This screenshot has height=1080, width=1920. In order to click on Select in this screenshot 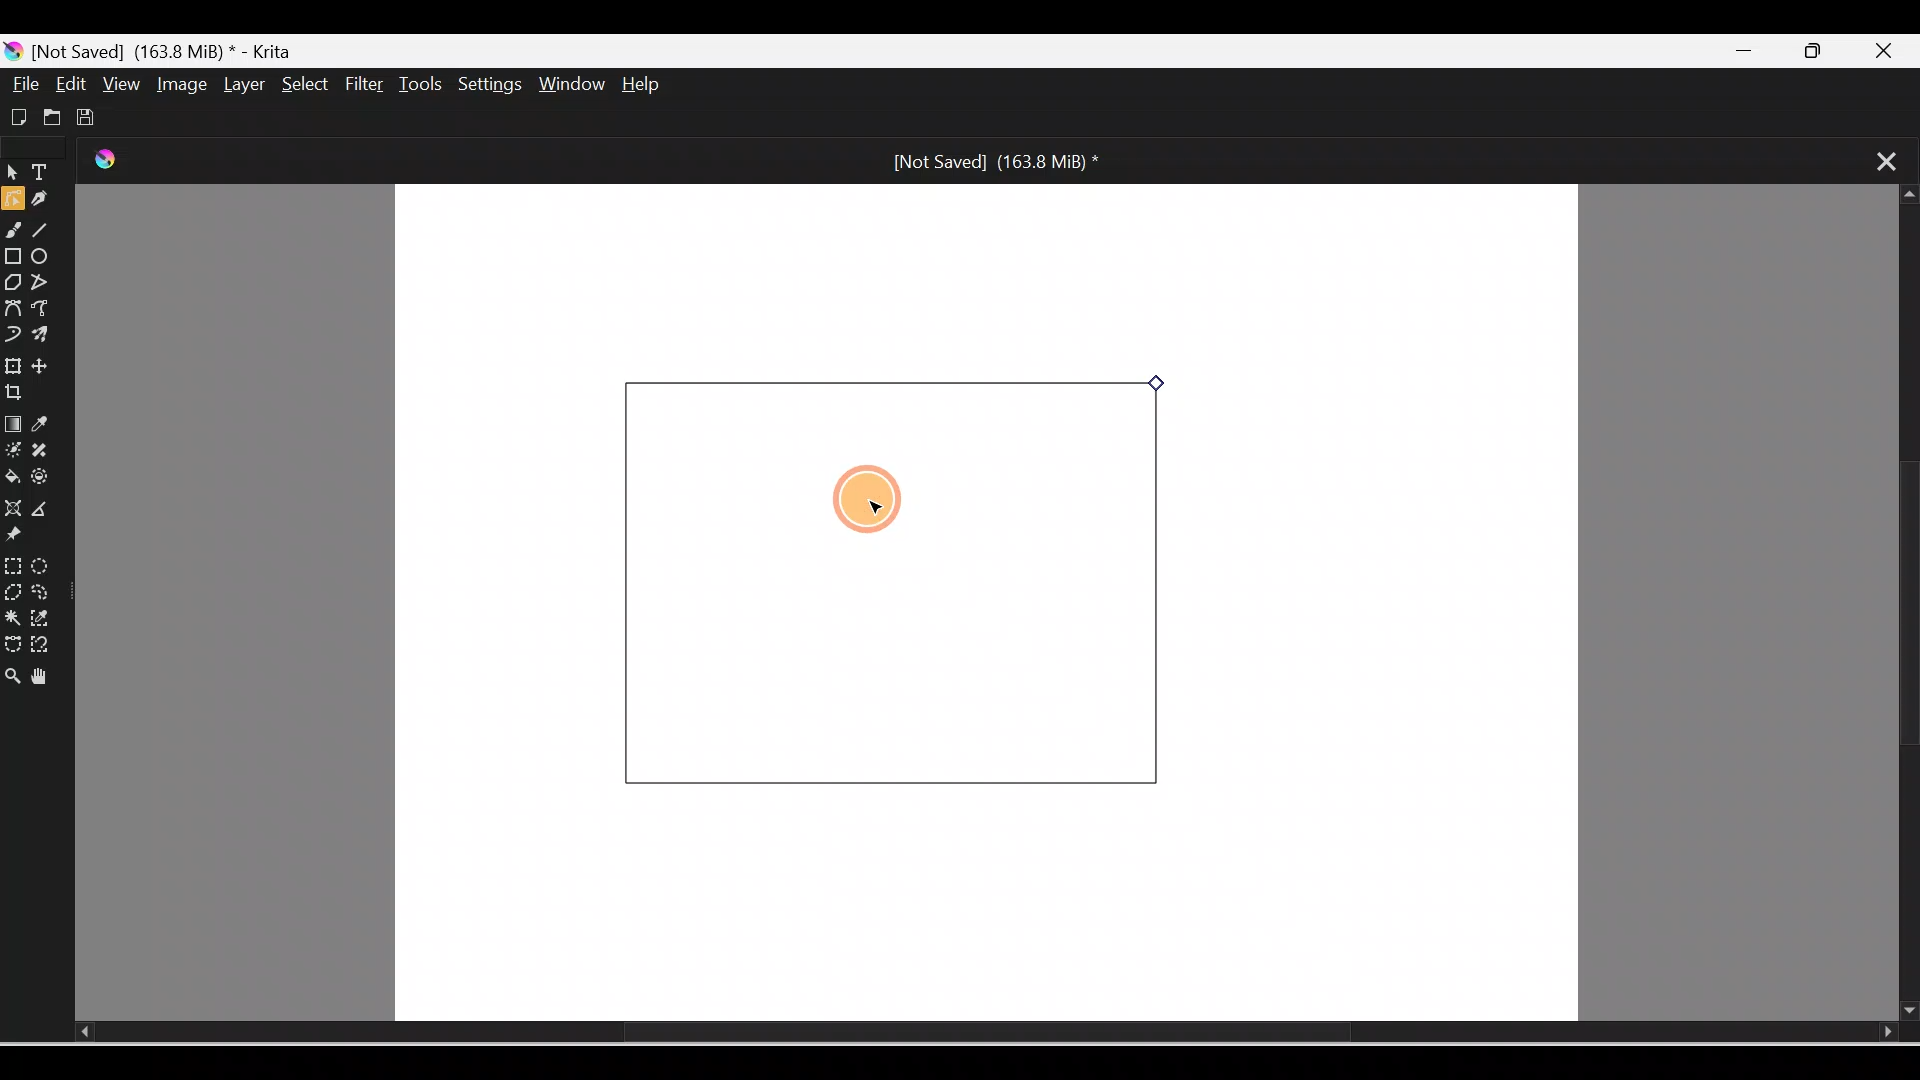, I will do `click(300, 83)`.